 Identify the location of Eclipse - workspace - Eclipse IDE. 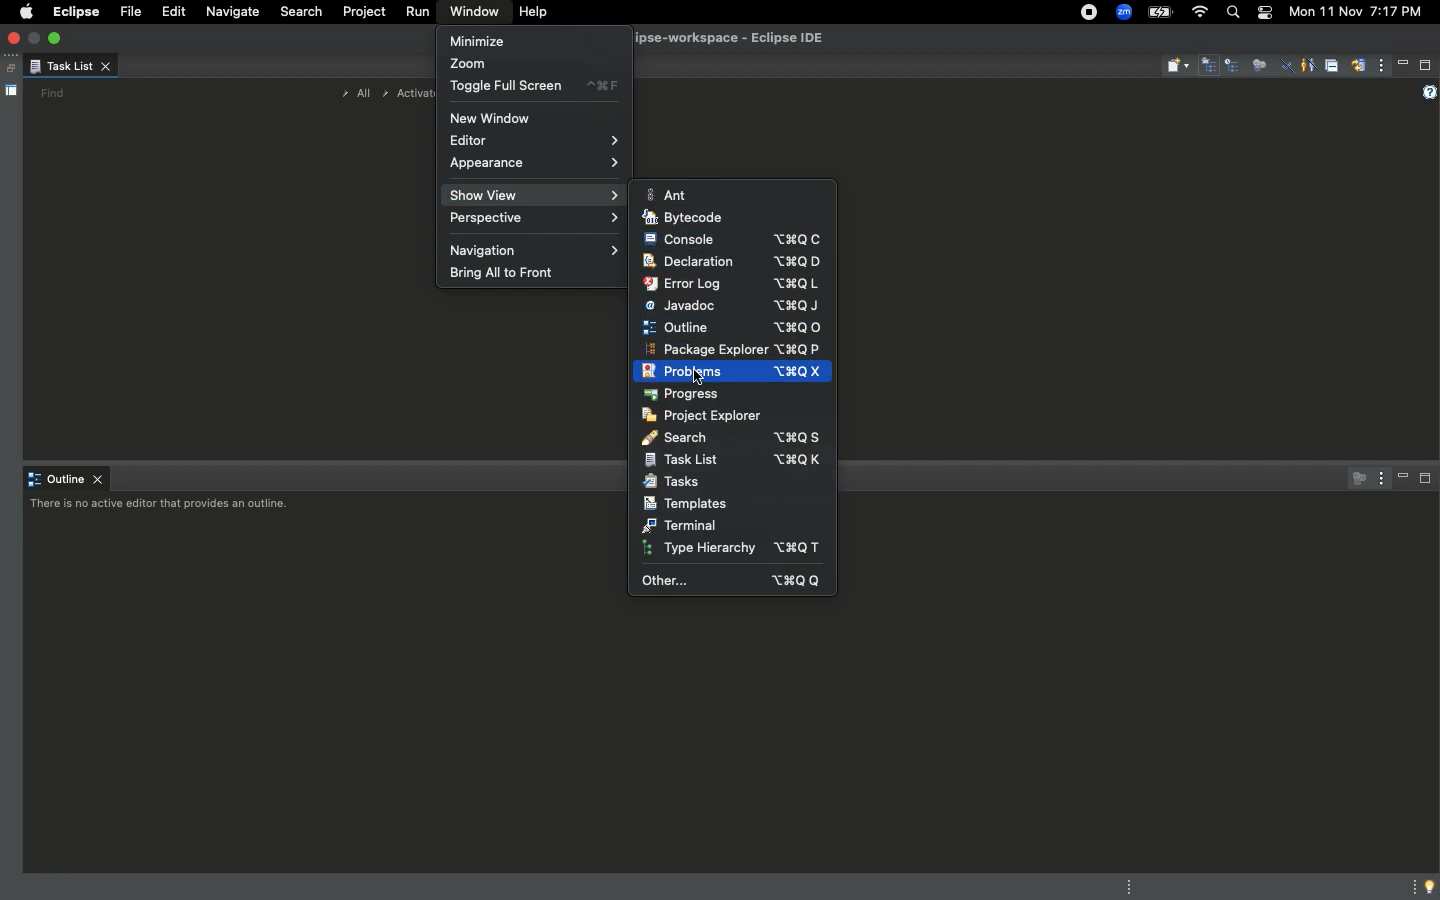
(754, 39).